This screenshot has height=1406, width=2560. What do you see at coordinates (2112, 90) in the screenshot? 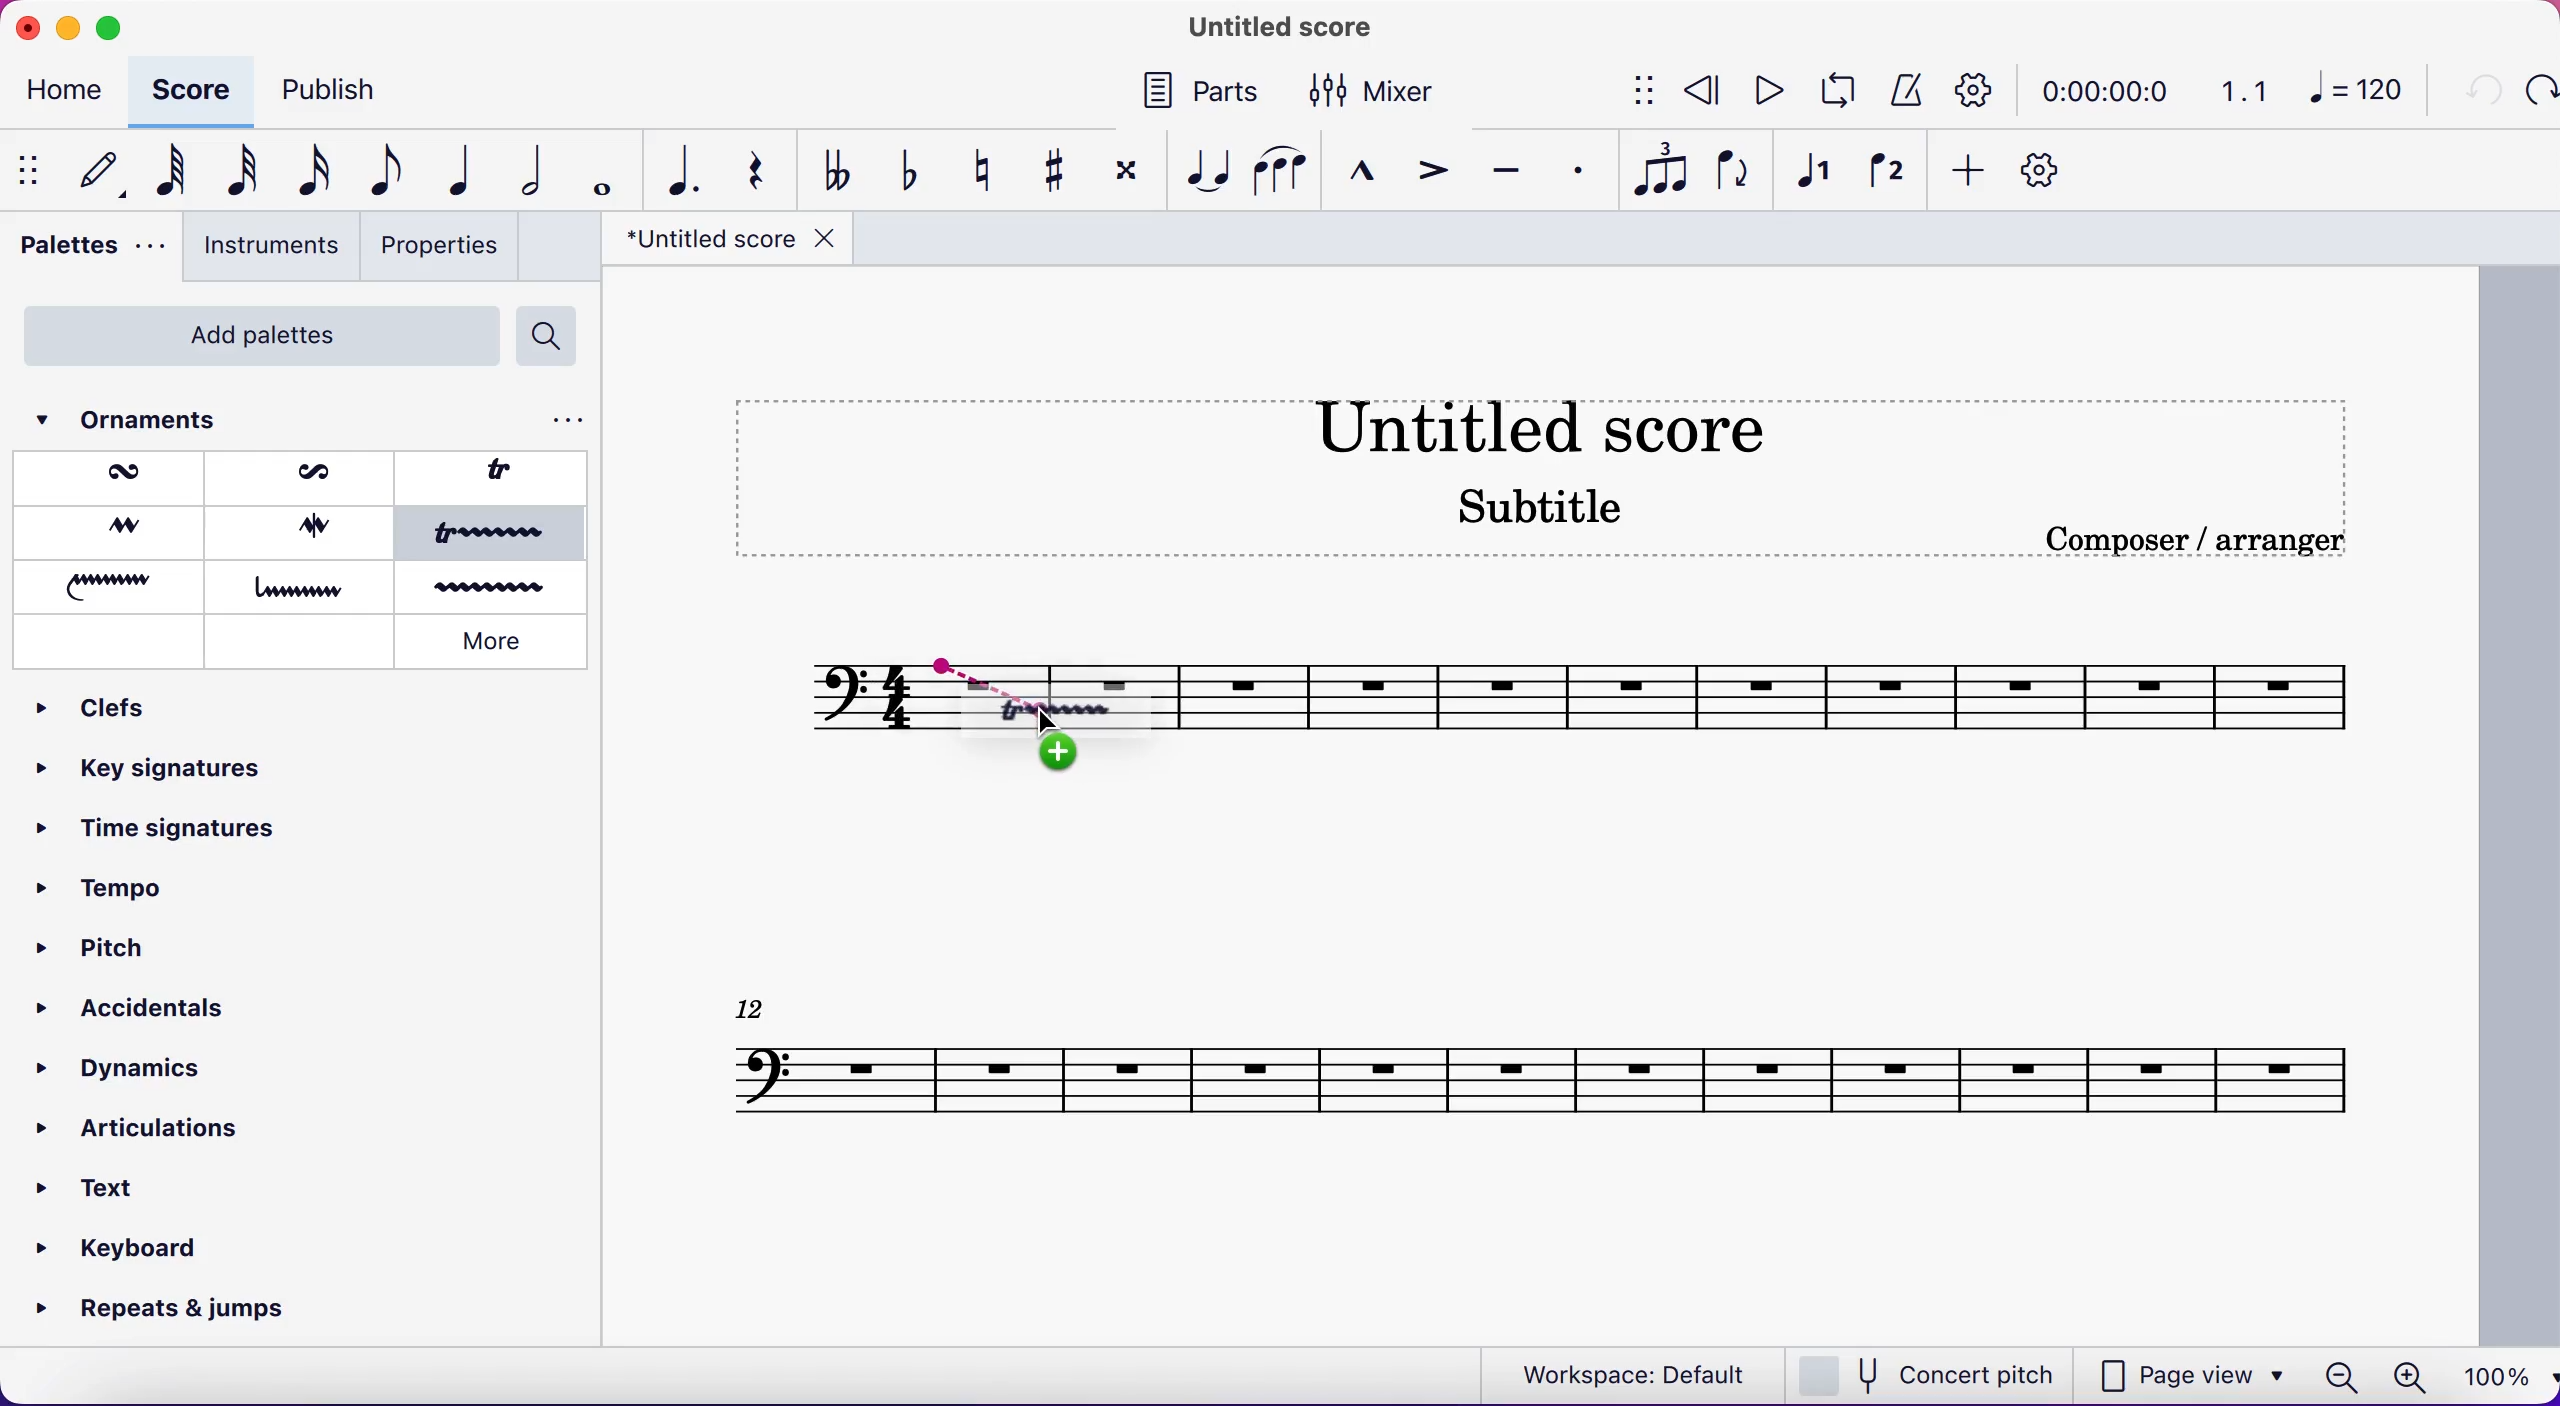
I see `time` at bounding box center [2112, 90].